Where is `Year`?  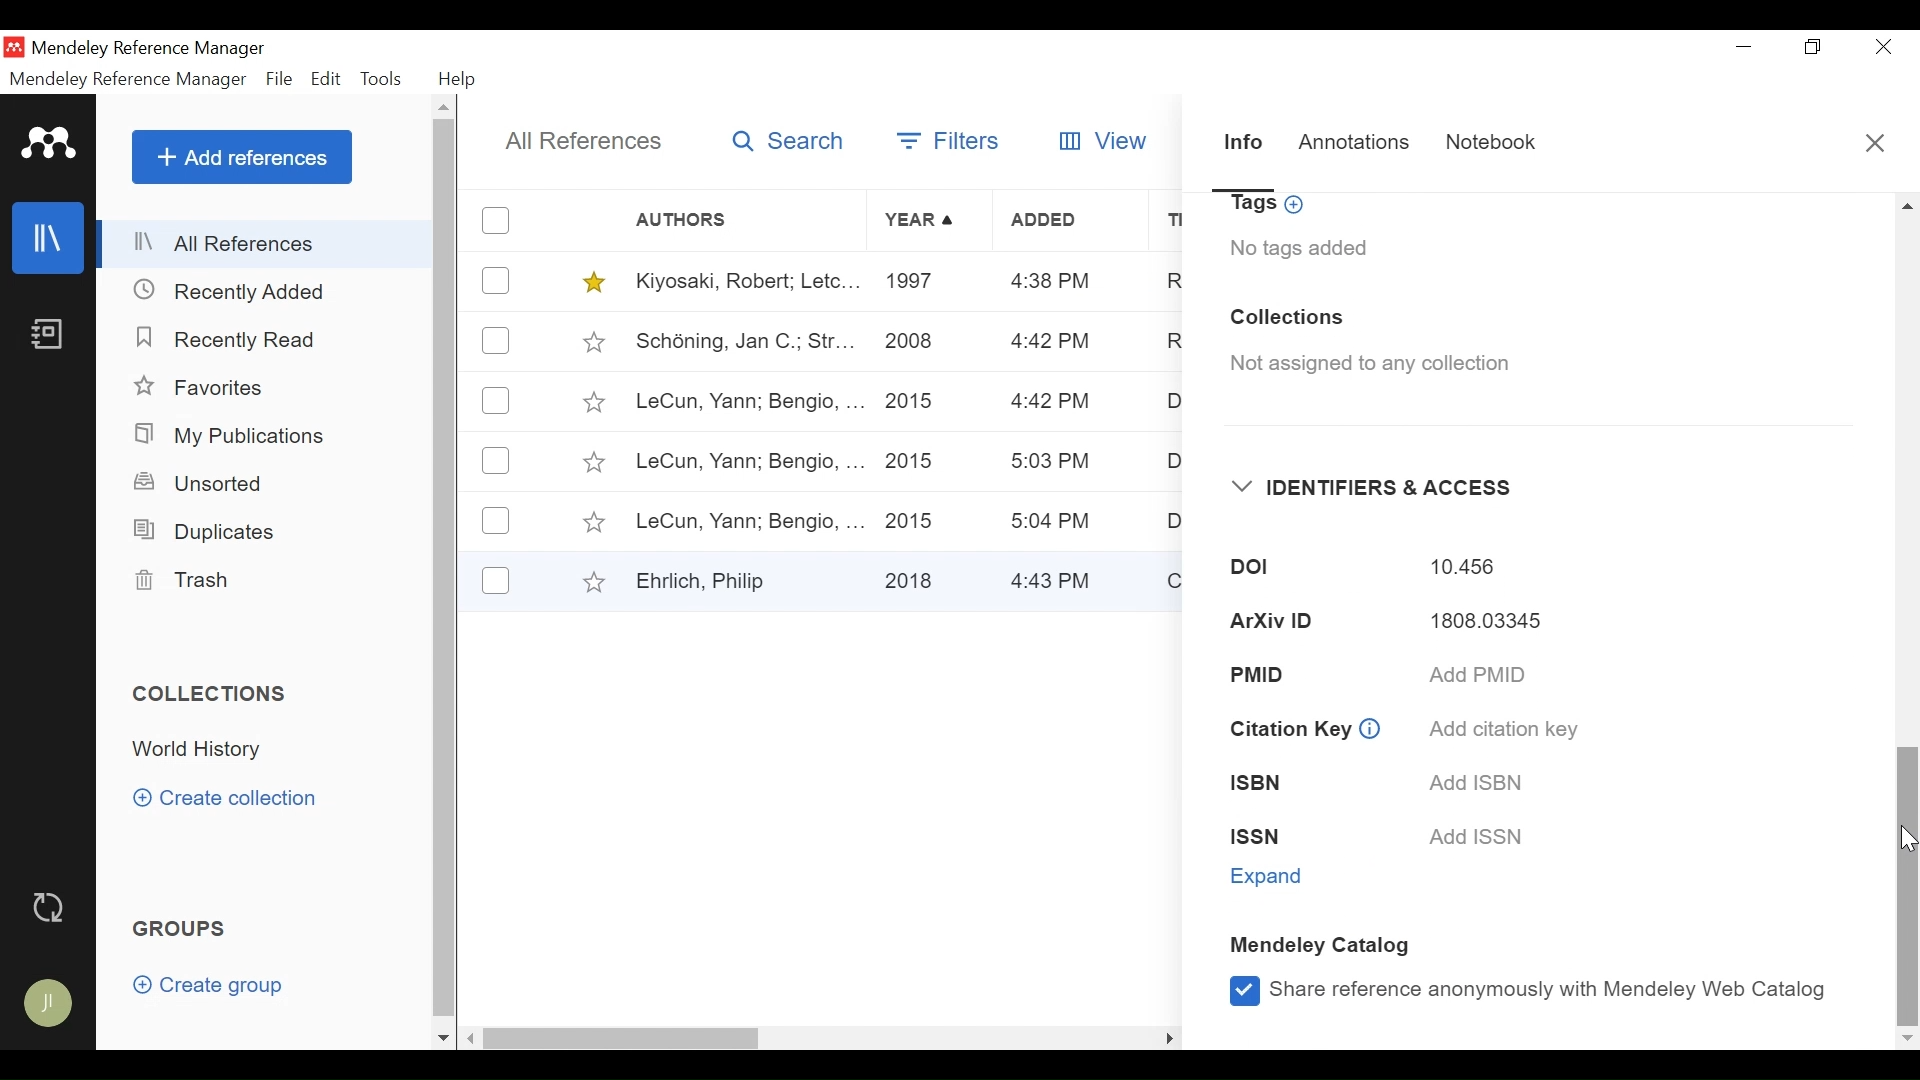
Year is located at coordinates (923, 221).